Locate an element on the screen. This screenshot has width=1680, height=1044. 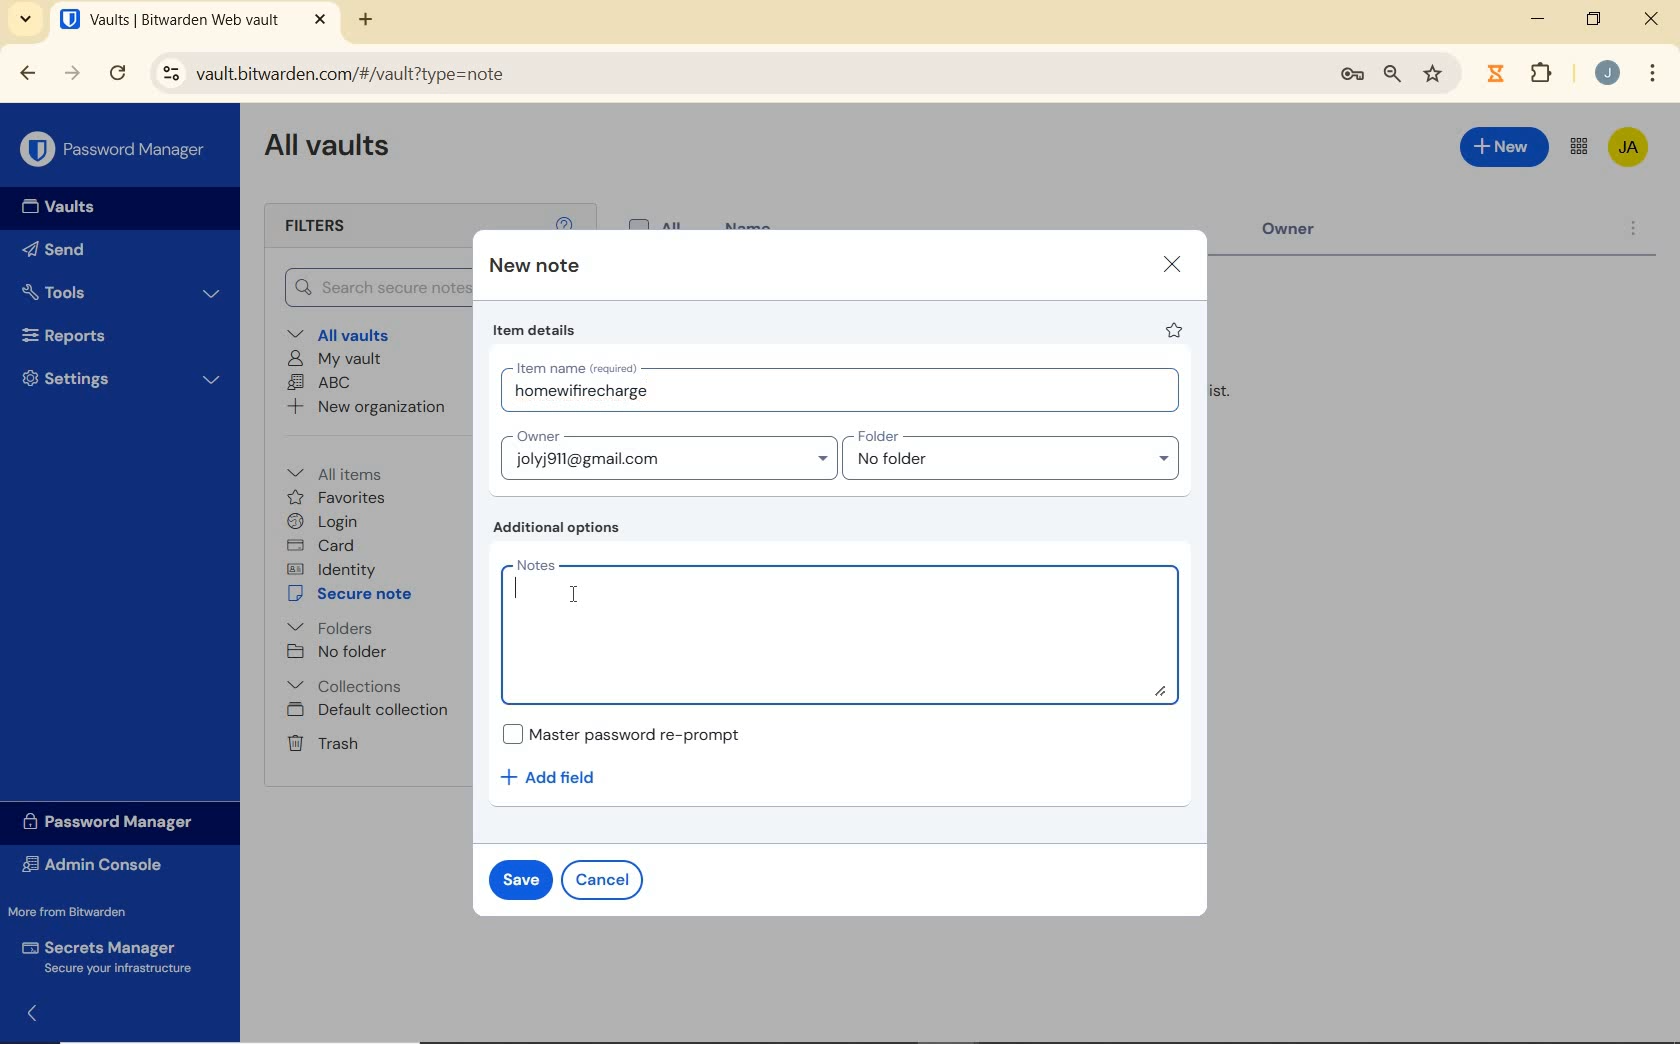
restore is located at coordinates (1594, 19).